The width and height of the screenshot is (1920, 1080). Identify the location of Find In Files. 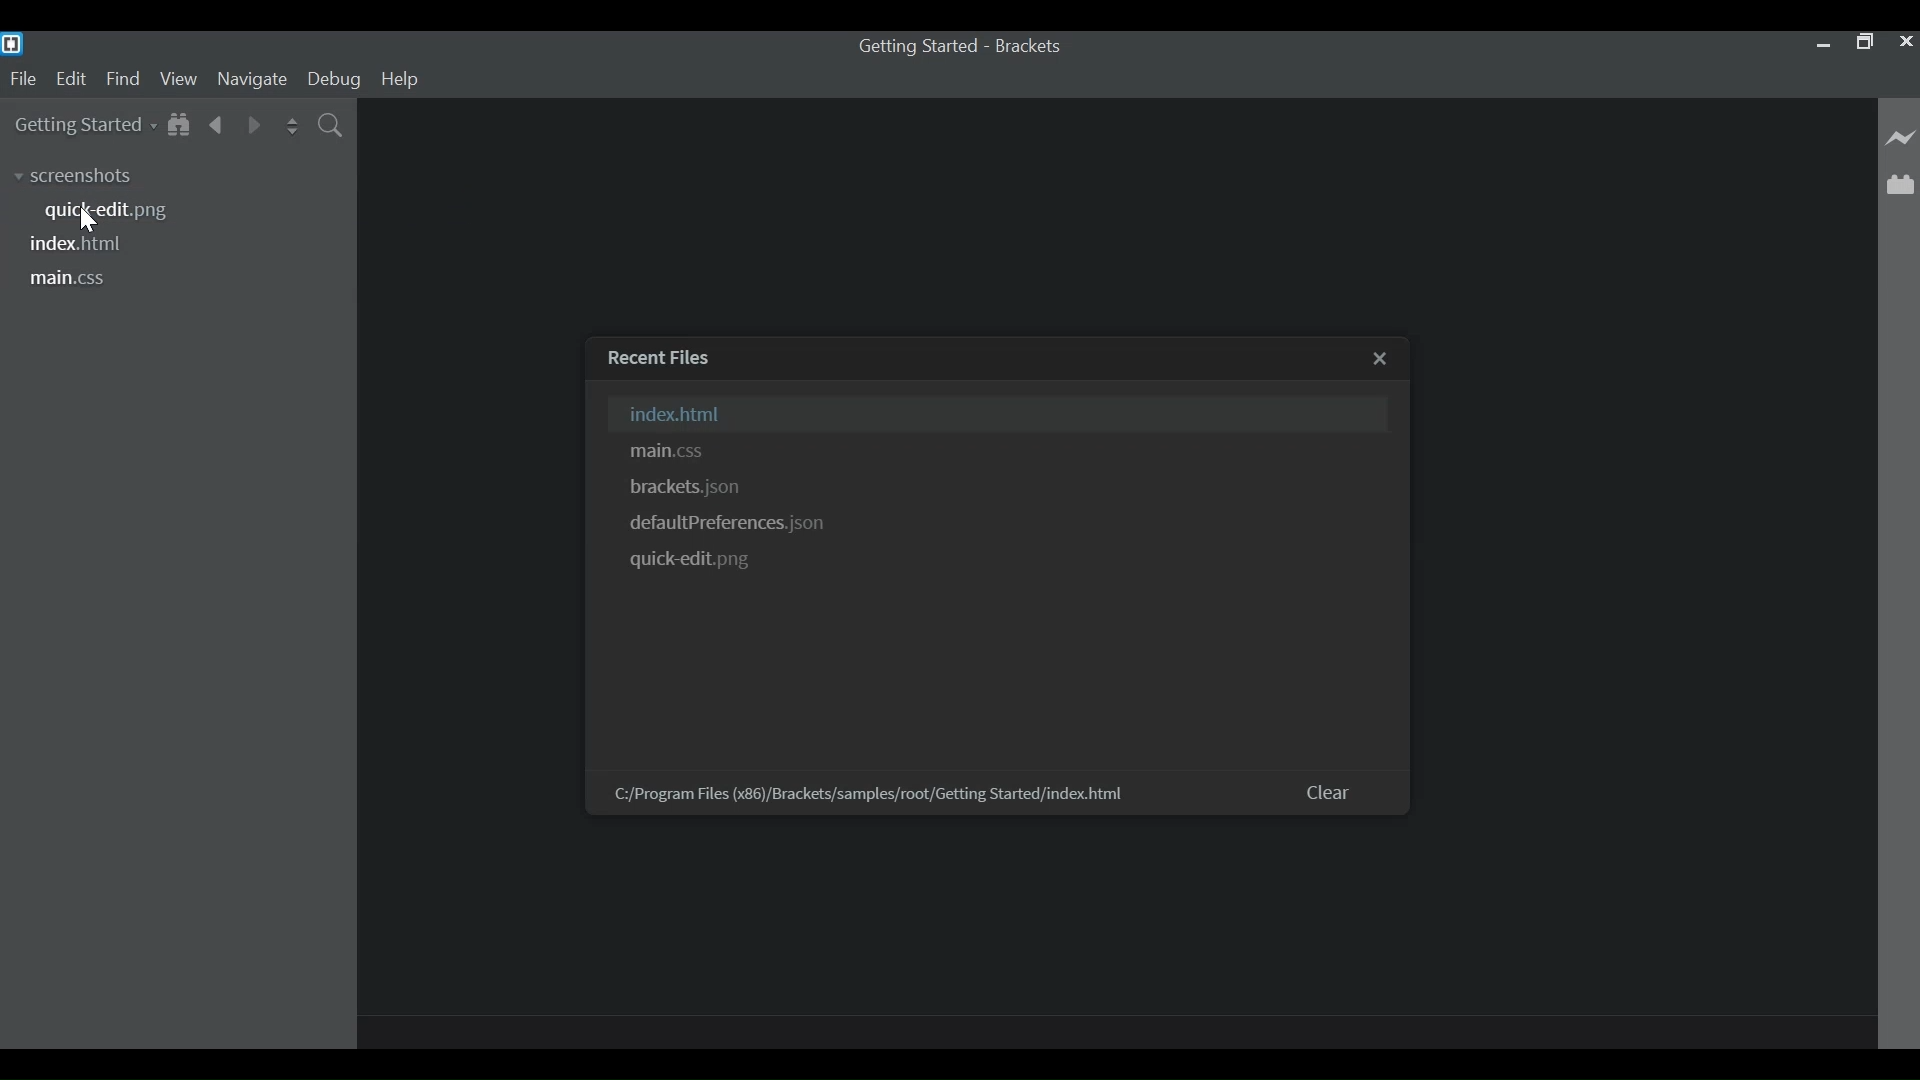
(333, 126).